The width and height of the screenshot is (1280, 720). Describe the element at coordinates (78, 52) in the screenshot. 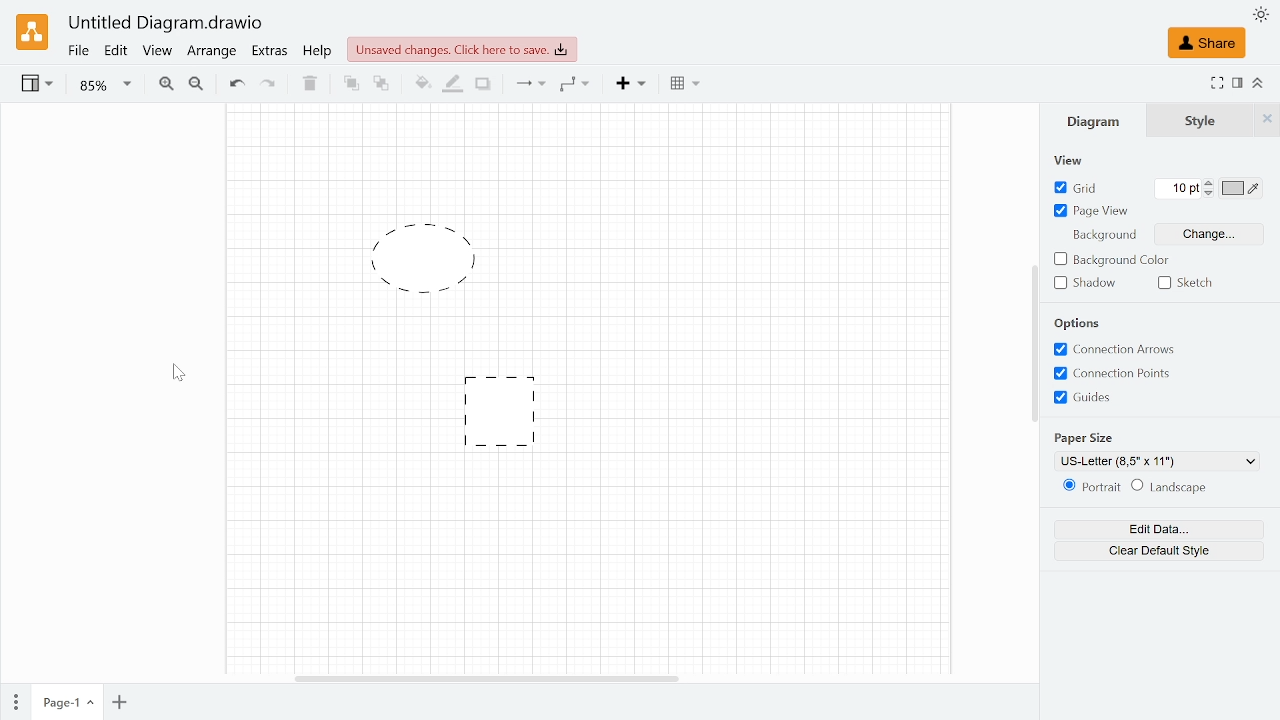

I see `Fie` at that location.